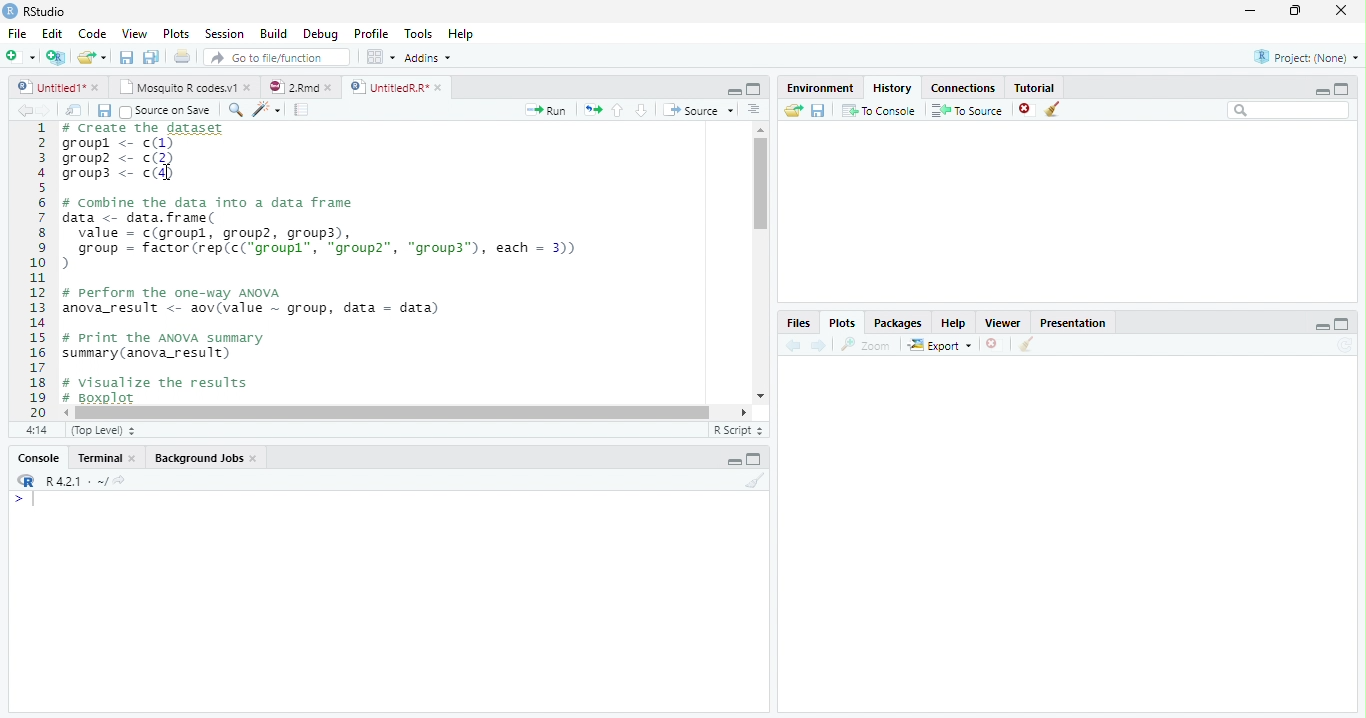 The image size is (1366, 718). Describe the element at coordinates (183, 57) in the screenshot. I see `Print  the current file` at that location.